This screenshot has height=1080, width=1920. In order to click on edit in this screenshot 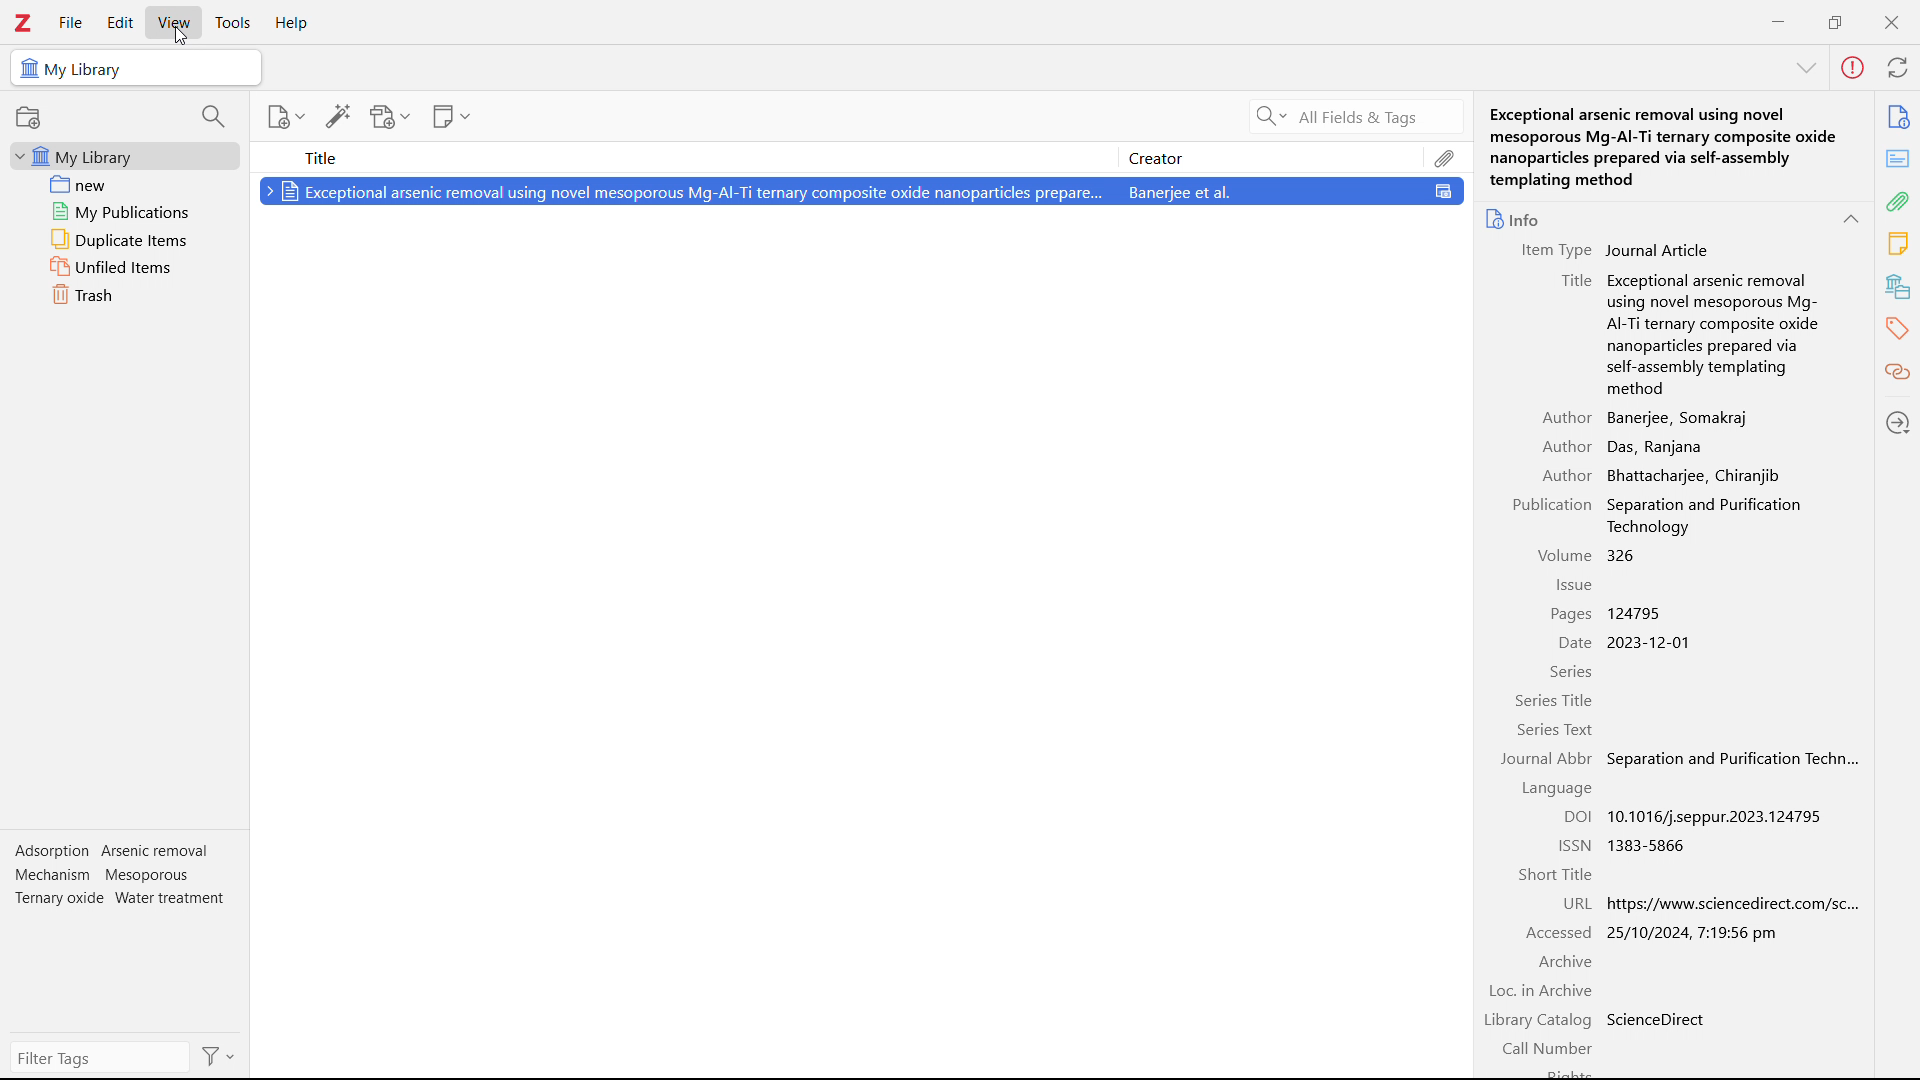, I will do `click(120, 24)`.